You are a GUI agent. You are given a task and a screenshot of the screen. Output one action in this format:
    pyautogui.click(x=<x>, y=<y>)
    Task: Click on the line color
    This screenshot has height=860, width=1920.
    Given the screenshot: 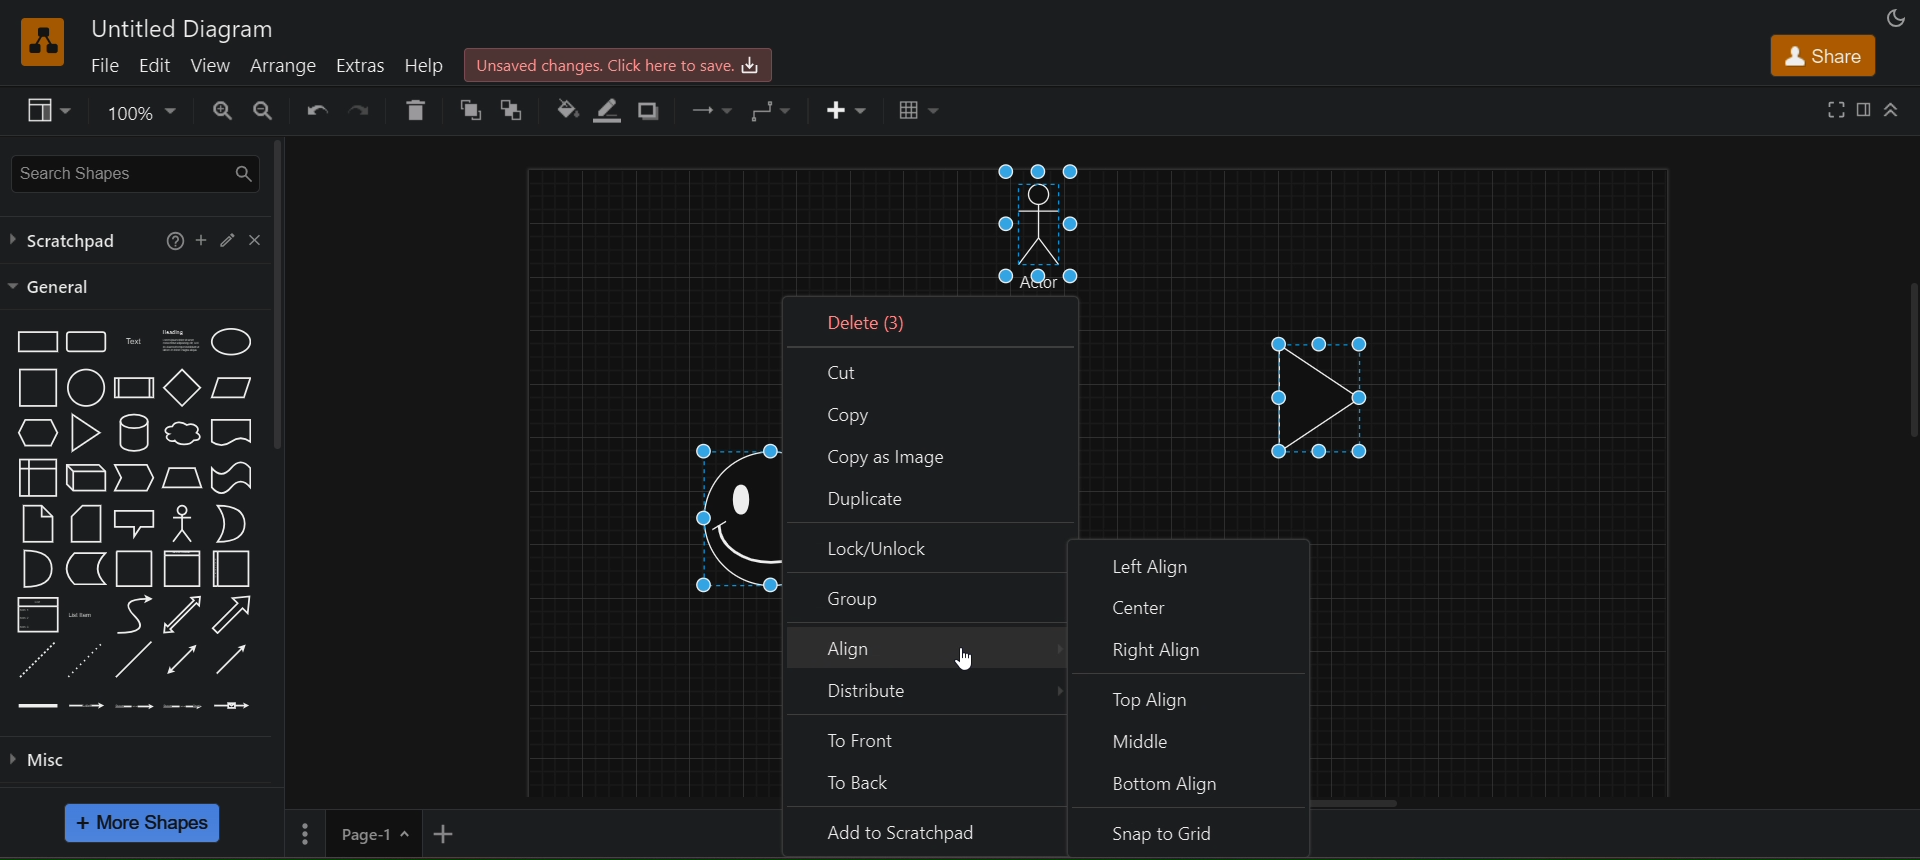 What is the action you would take?
    pyautogui.click(x=613, y=111)
    